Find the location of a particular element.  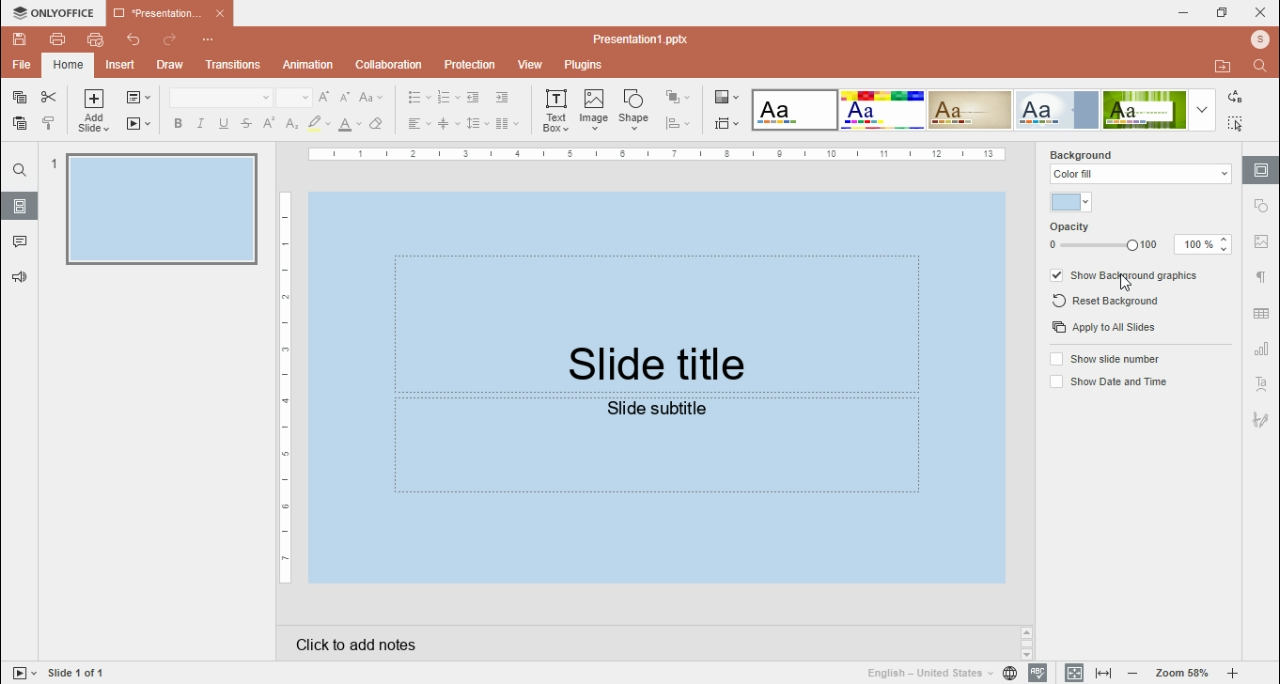

slide 1 is located at coordinates (152, 208).